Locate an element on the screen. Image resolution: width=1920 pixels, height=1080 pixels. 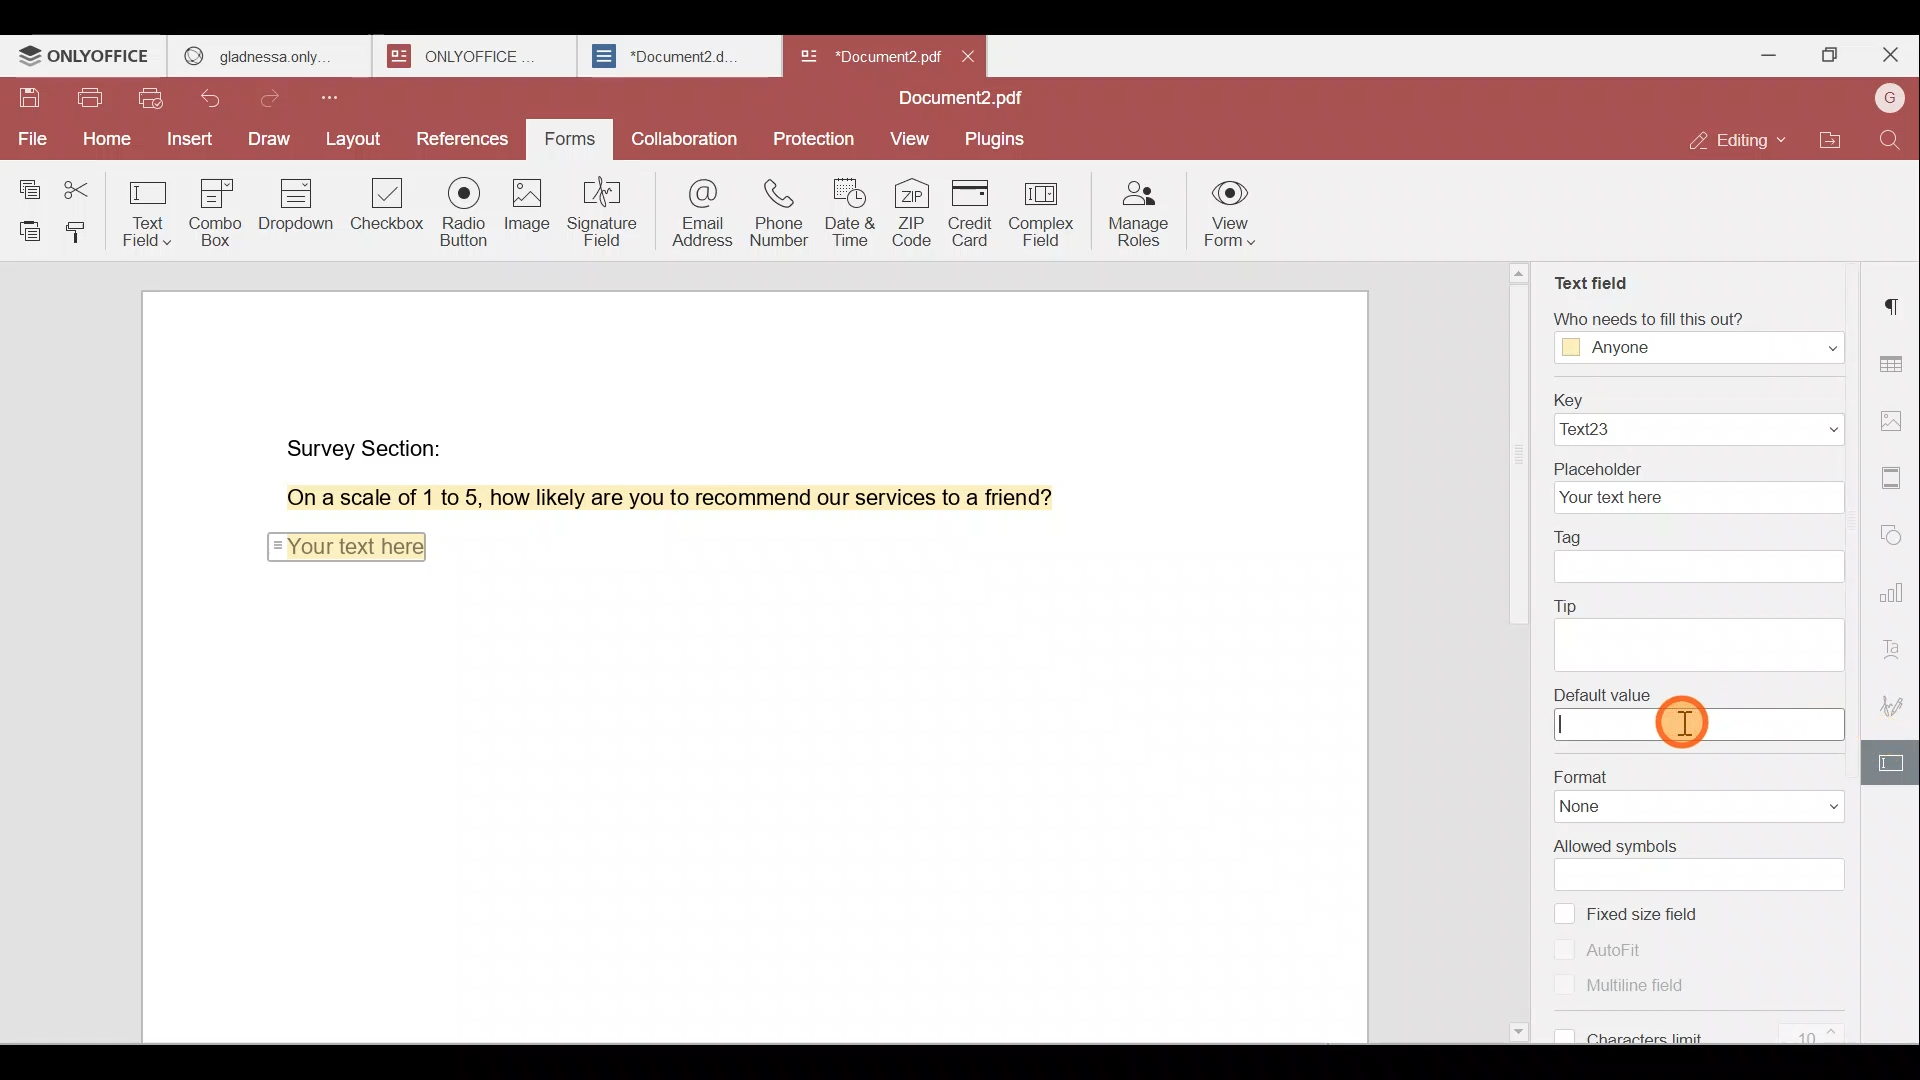
Forms is located at coordinates (572, 140).